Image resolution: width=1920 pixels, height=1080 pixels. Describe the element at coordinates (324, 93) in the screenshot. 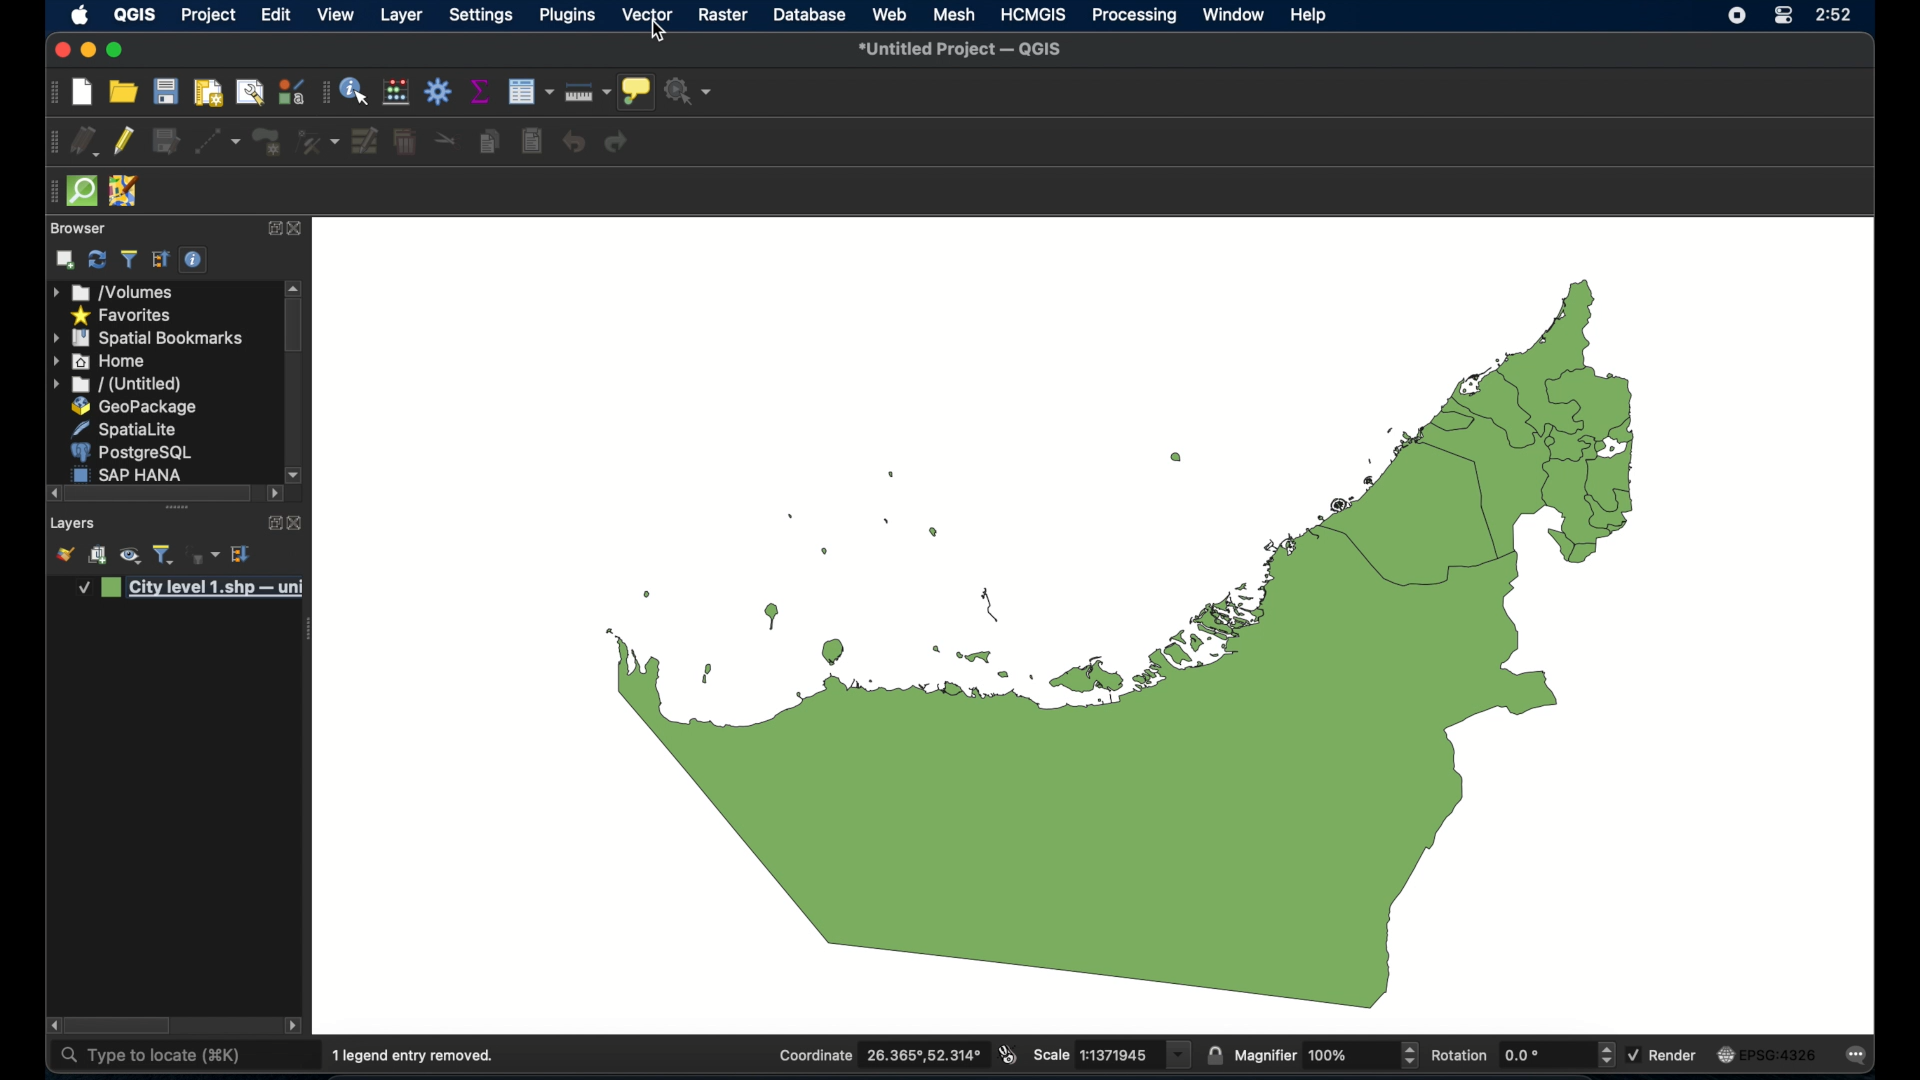

I see `attribute table` at that location.